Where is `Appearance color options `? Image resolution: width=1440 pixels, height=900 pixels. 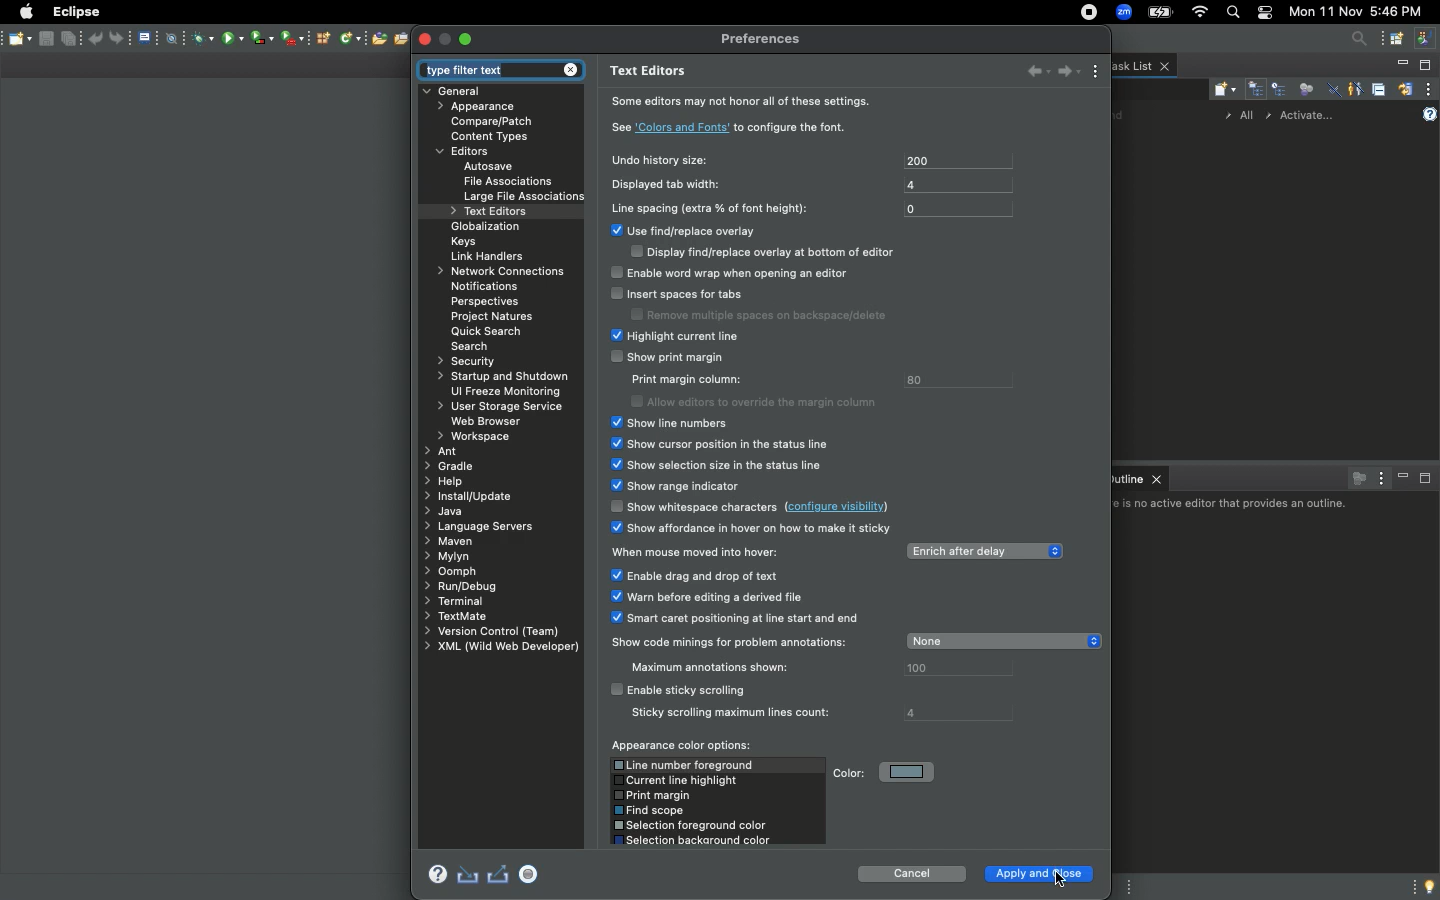 Appearance color options  is located at coordinates (682, 745).